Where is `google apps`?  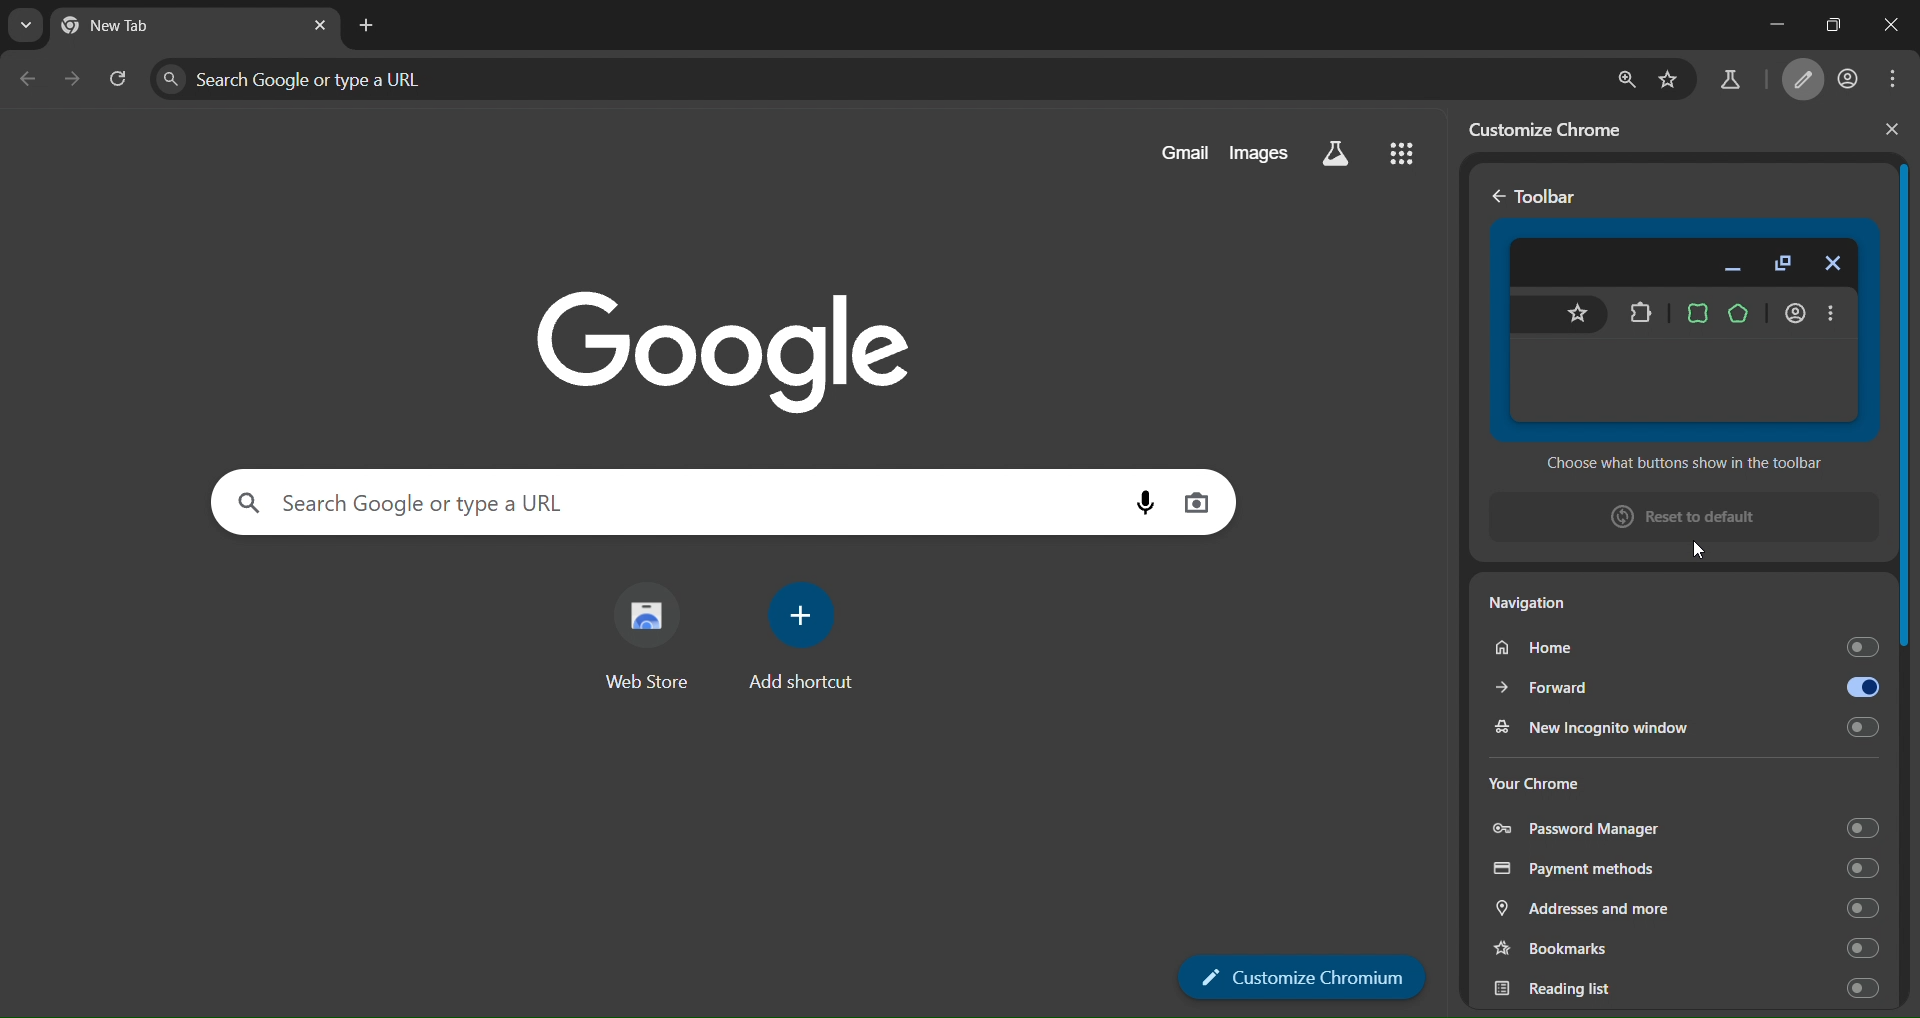
google apps is located at coordinates (1402, 154).